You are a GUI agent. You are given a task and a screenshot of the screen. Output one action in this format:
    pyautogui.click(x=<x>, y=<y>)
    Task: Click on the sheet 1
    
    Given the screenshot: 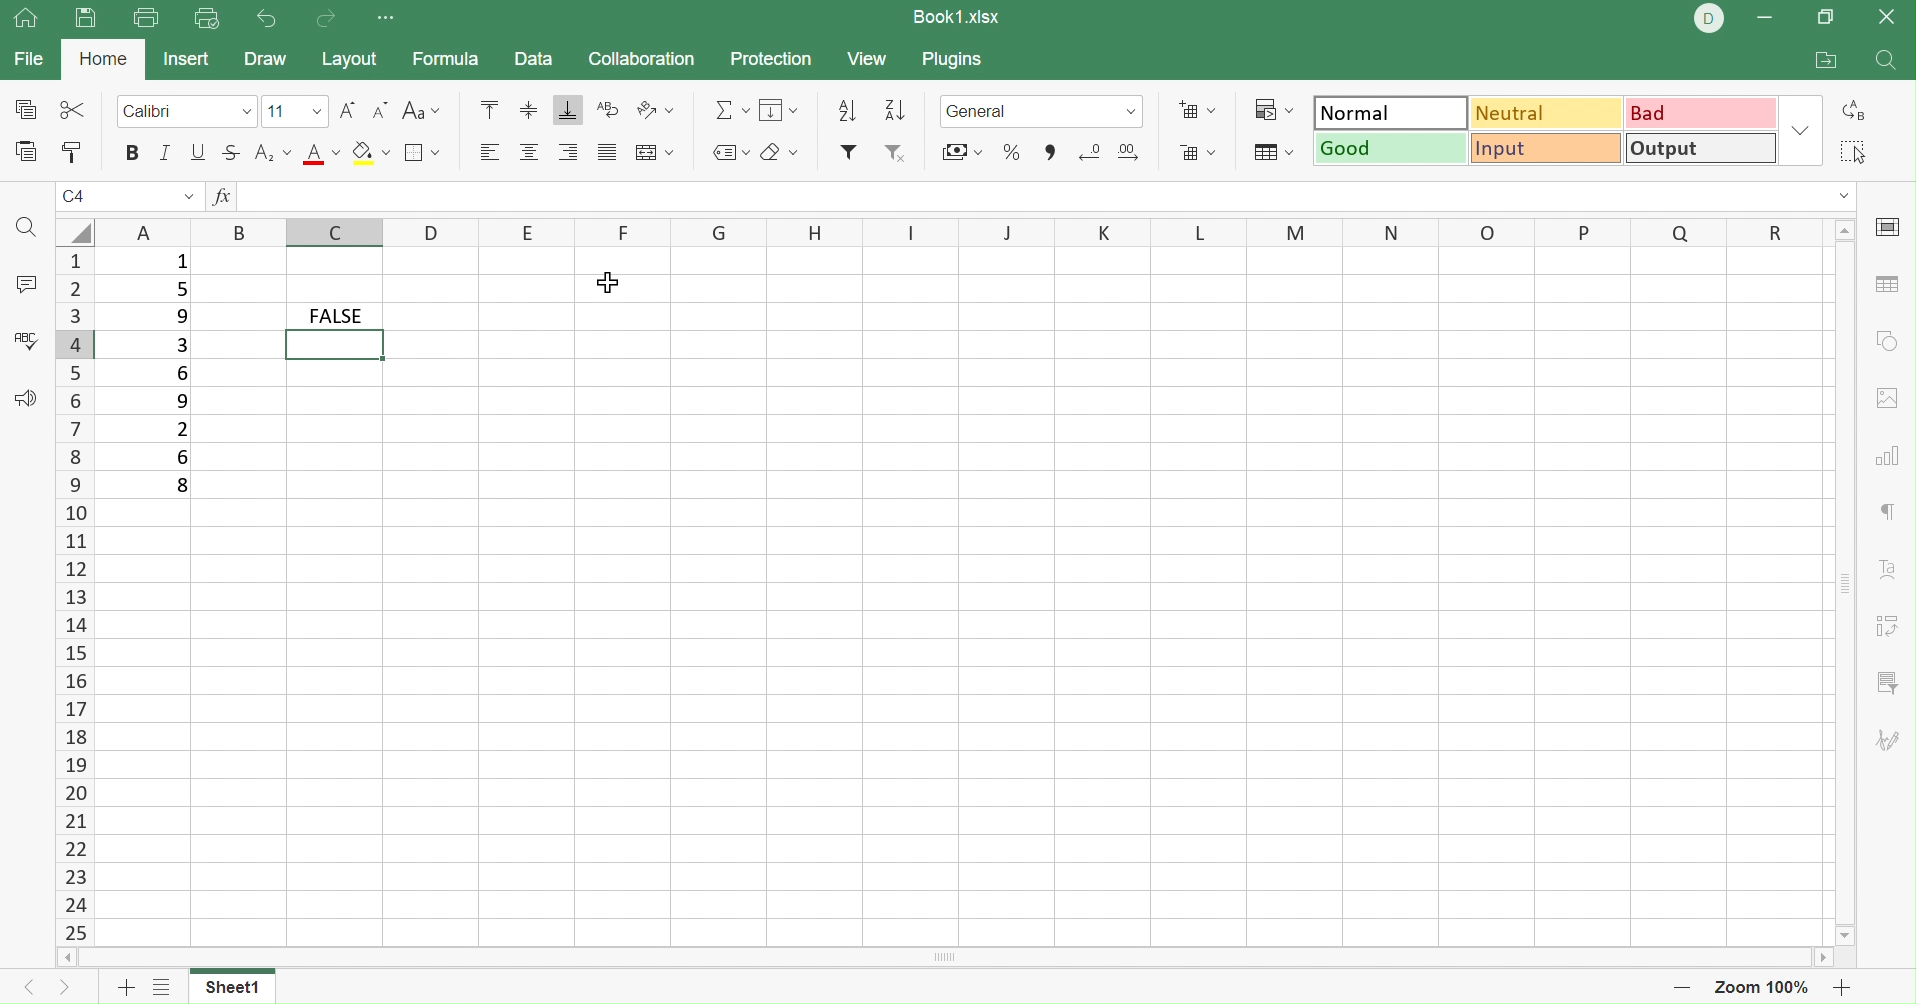 What is the action you would take?
    pyautogui.click(x=251, y=985)
    